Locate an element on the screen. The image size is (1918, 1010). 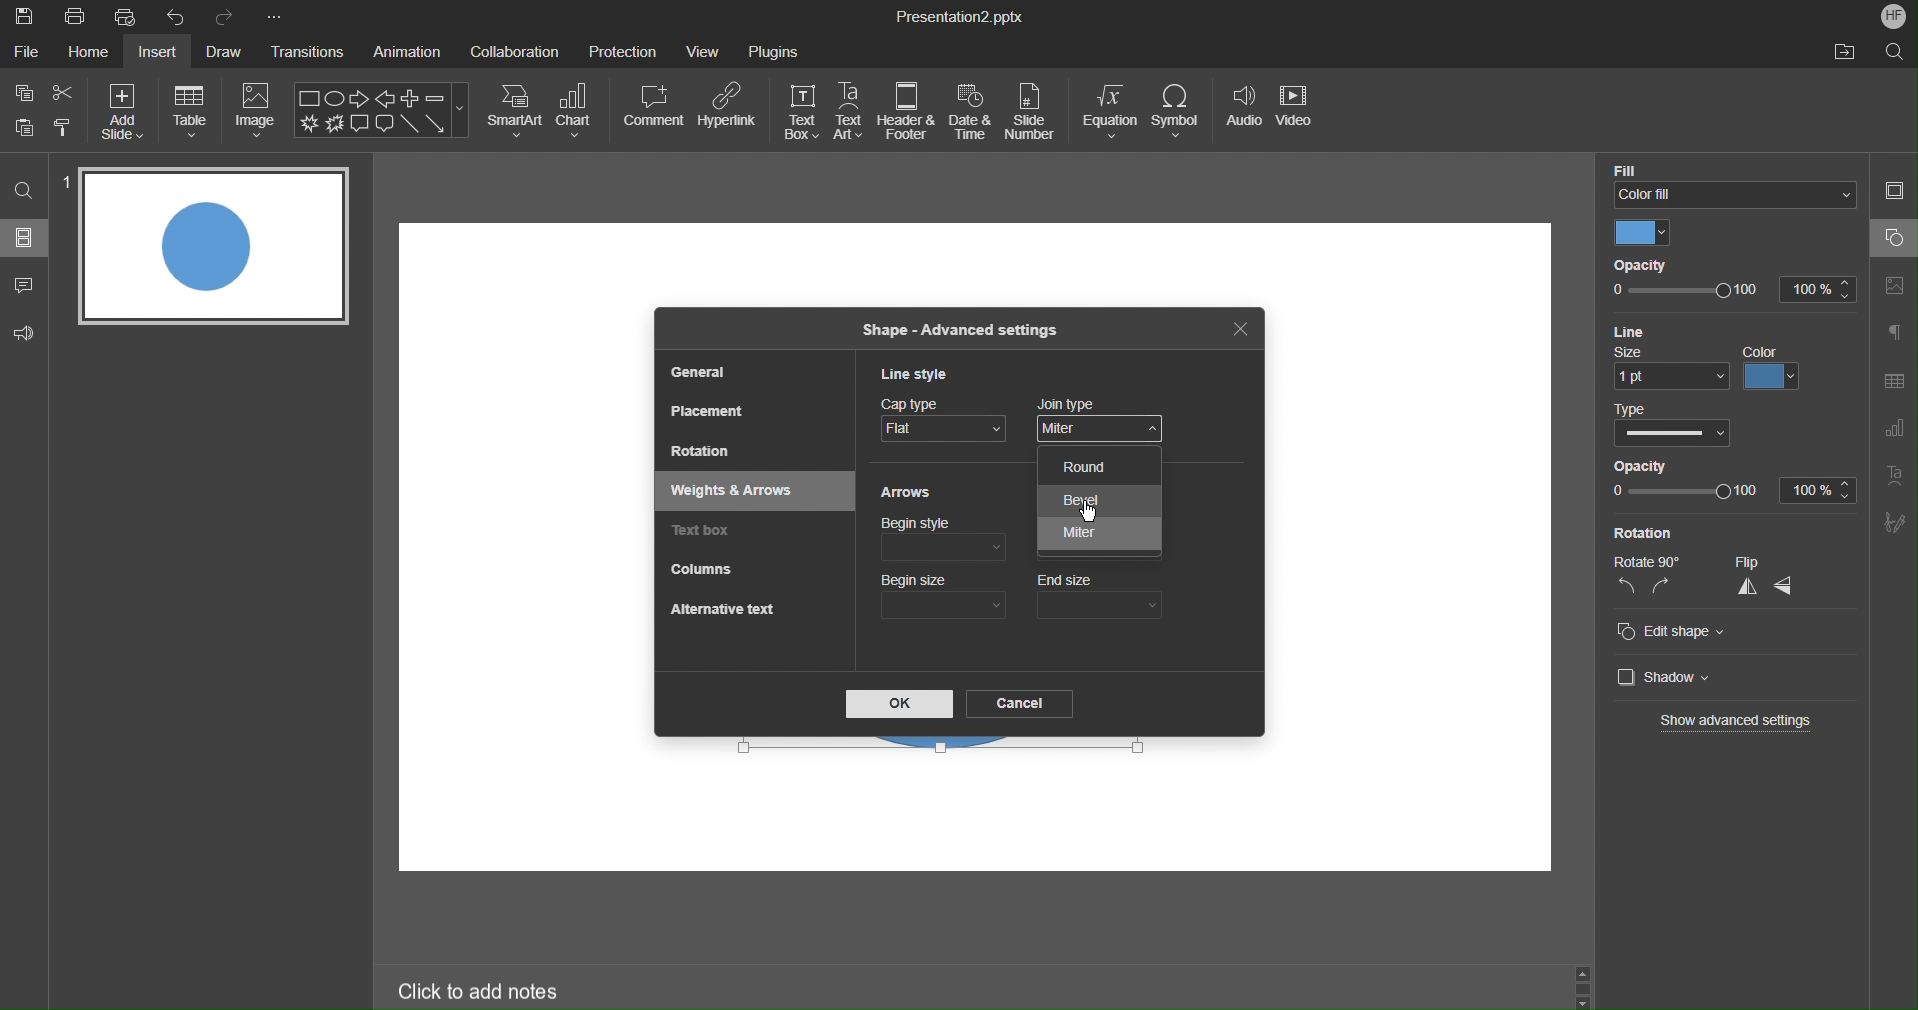
Flip is located at coordinates (1758, 562).